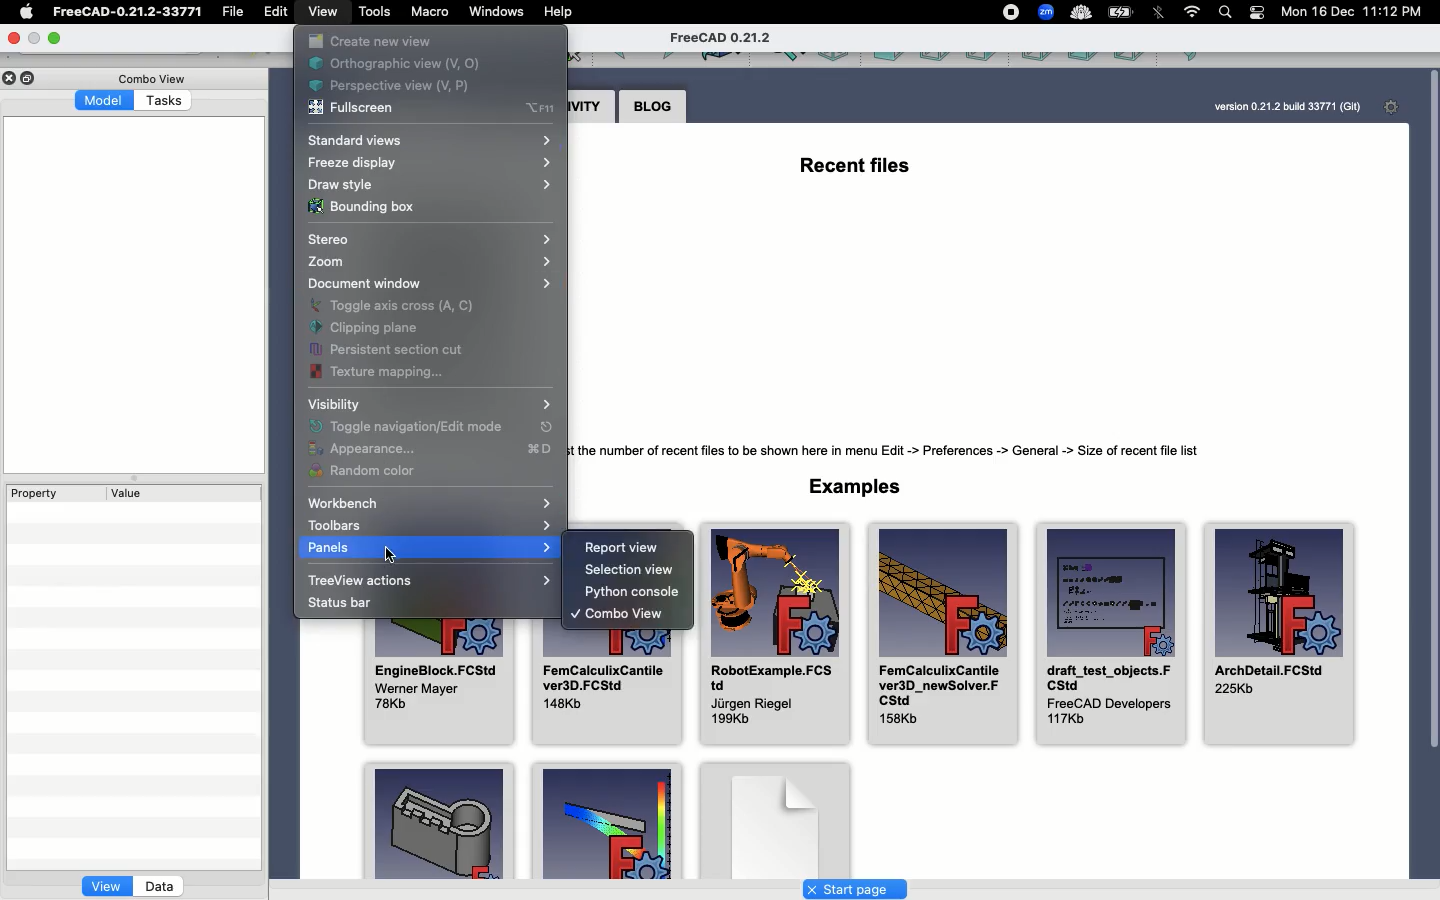 This screenshot has width=1440, height=900. What do you see at coordinates (624, 545) in the screenshot?
I see `Report view` at bounding box center [624, 545].